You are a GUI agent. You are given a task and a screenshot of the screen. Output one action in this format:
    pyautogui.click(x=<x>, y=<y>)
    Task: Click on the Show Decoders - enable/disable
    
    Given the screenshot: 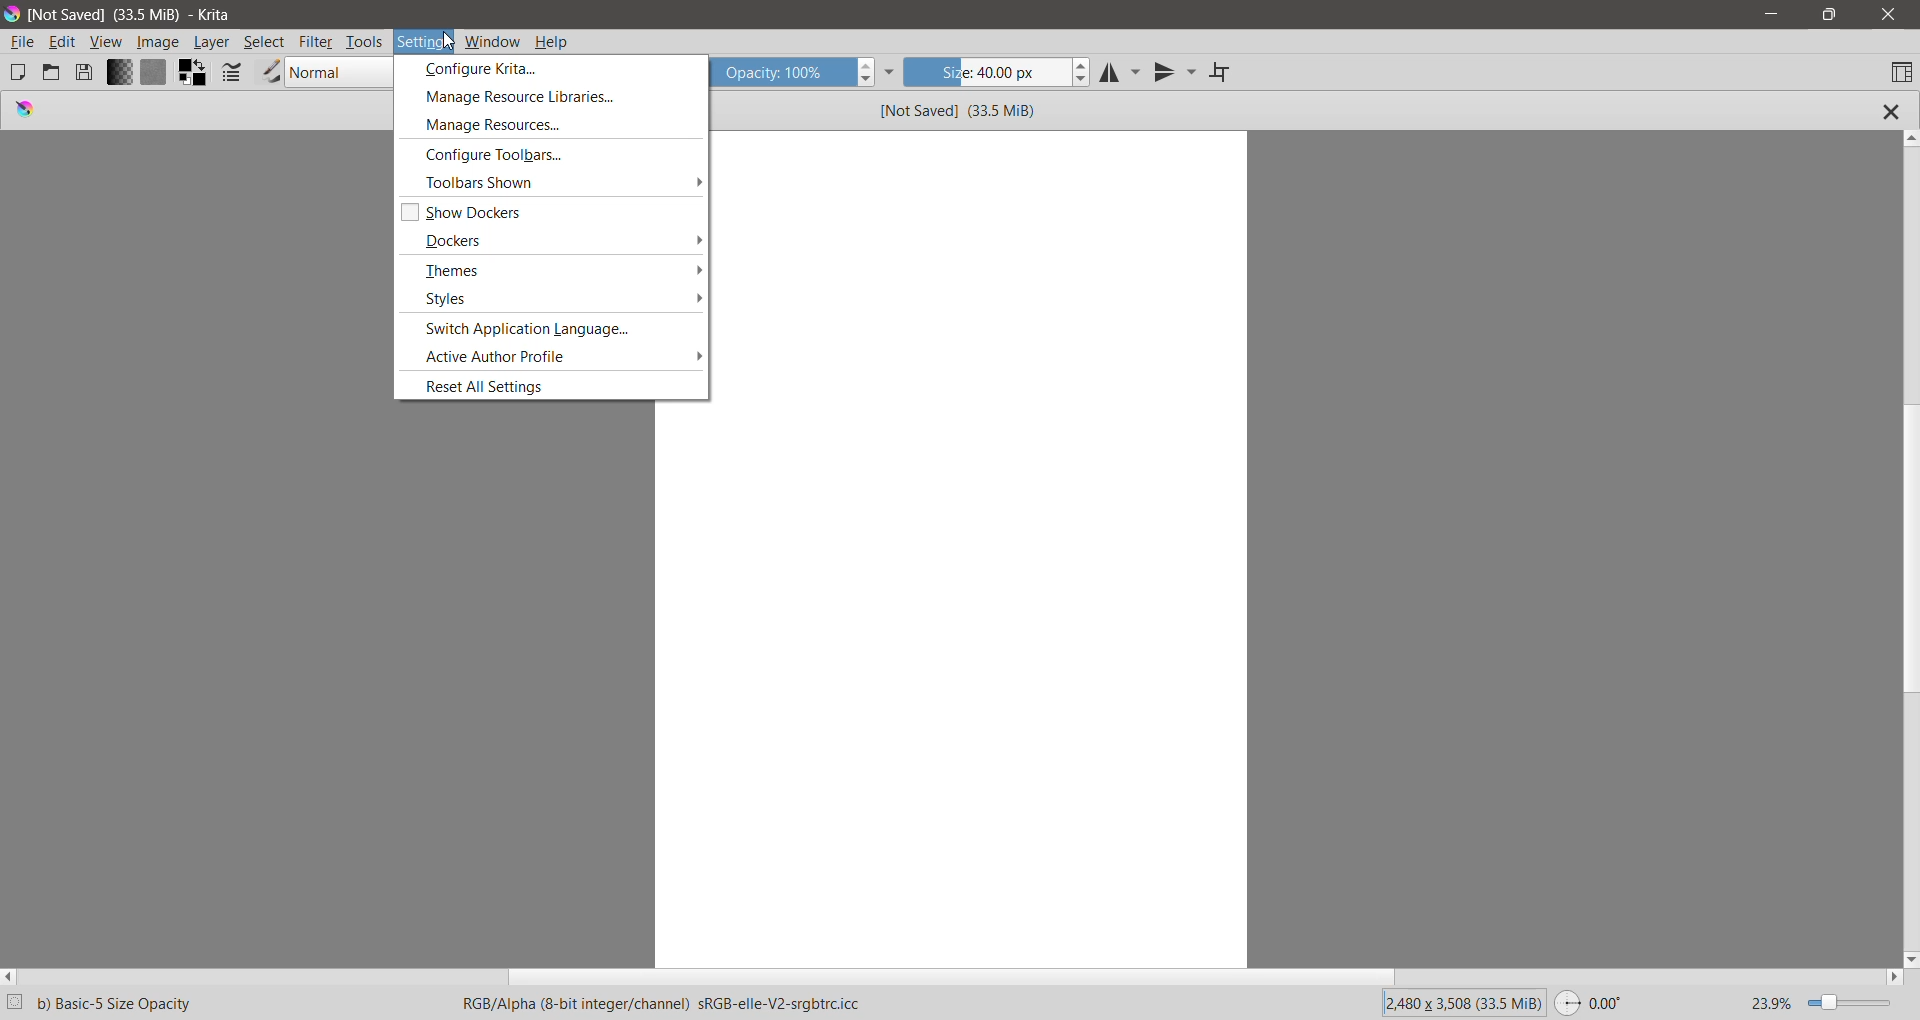 What is the action you would take?
    pyautogui.click(x=472, y=213)
    